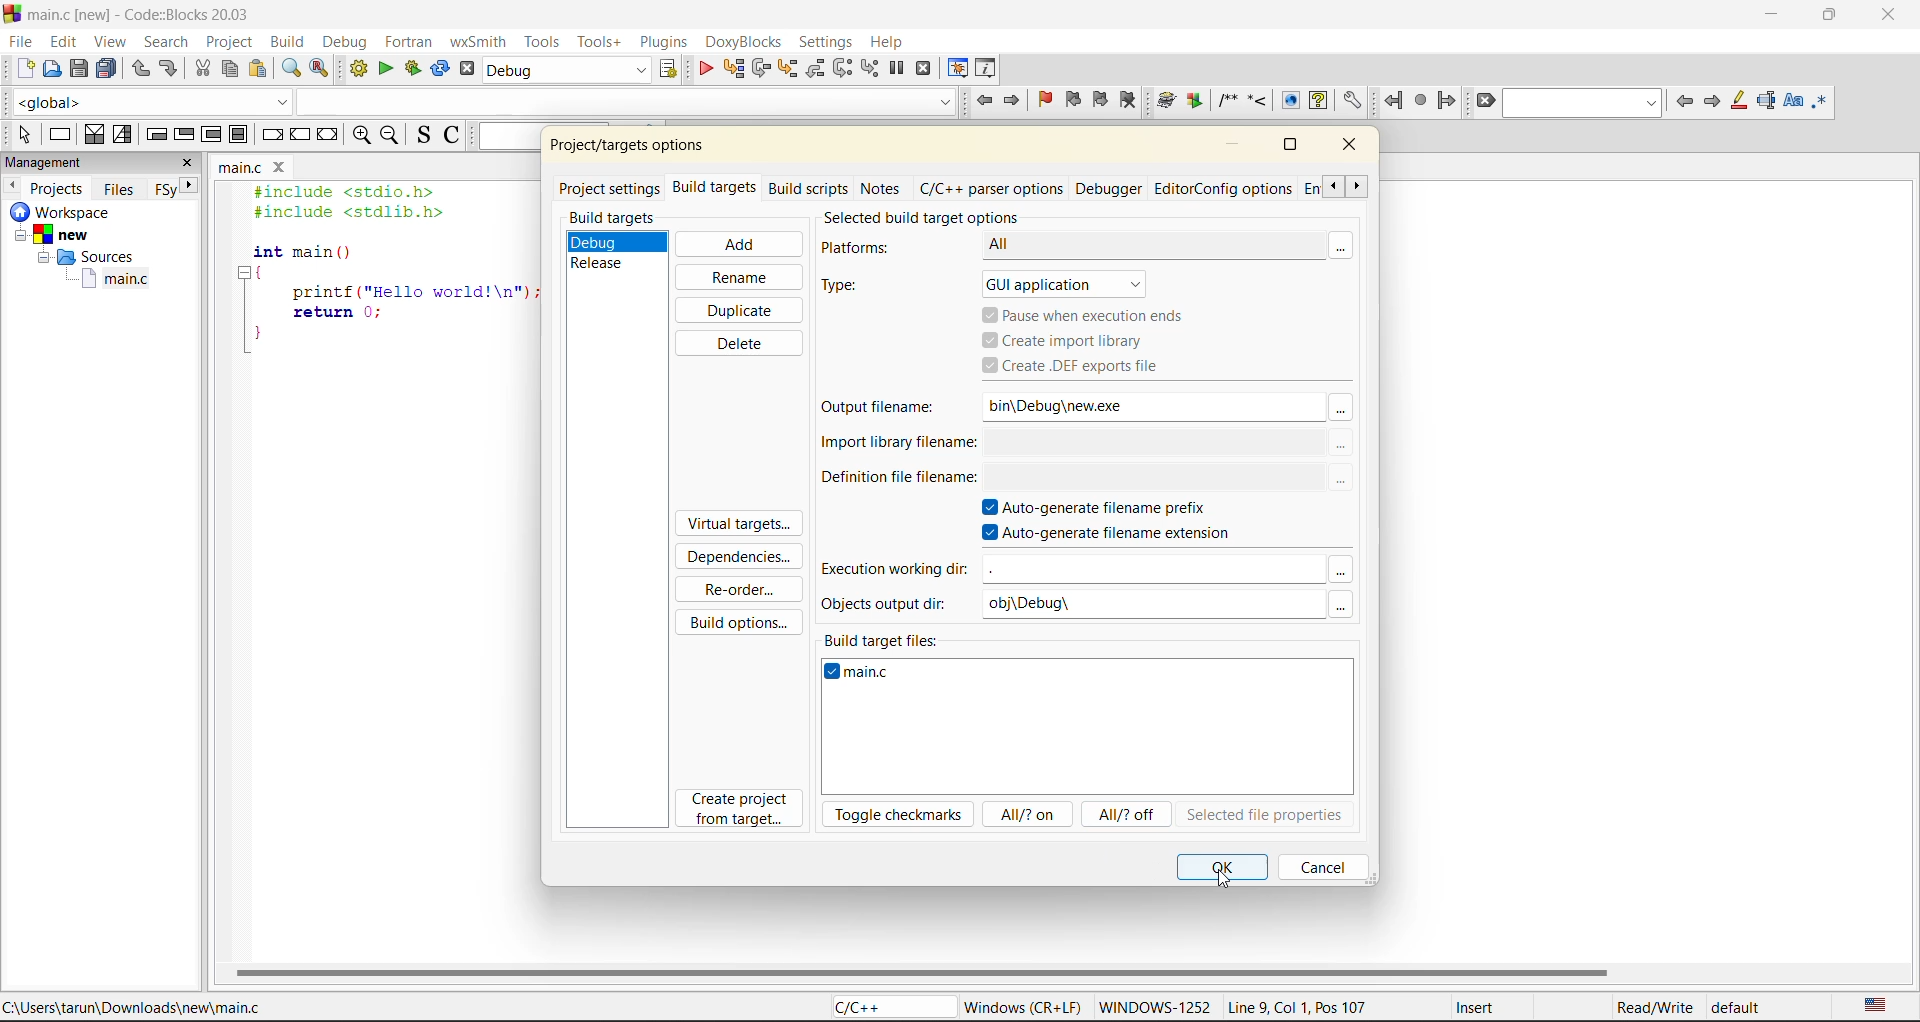 The height and width of the screenshot is (1022, 1920). I want to click on next line, so click(761, 67).